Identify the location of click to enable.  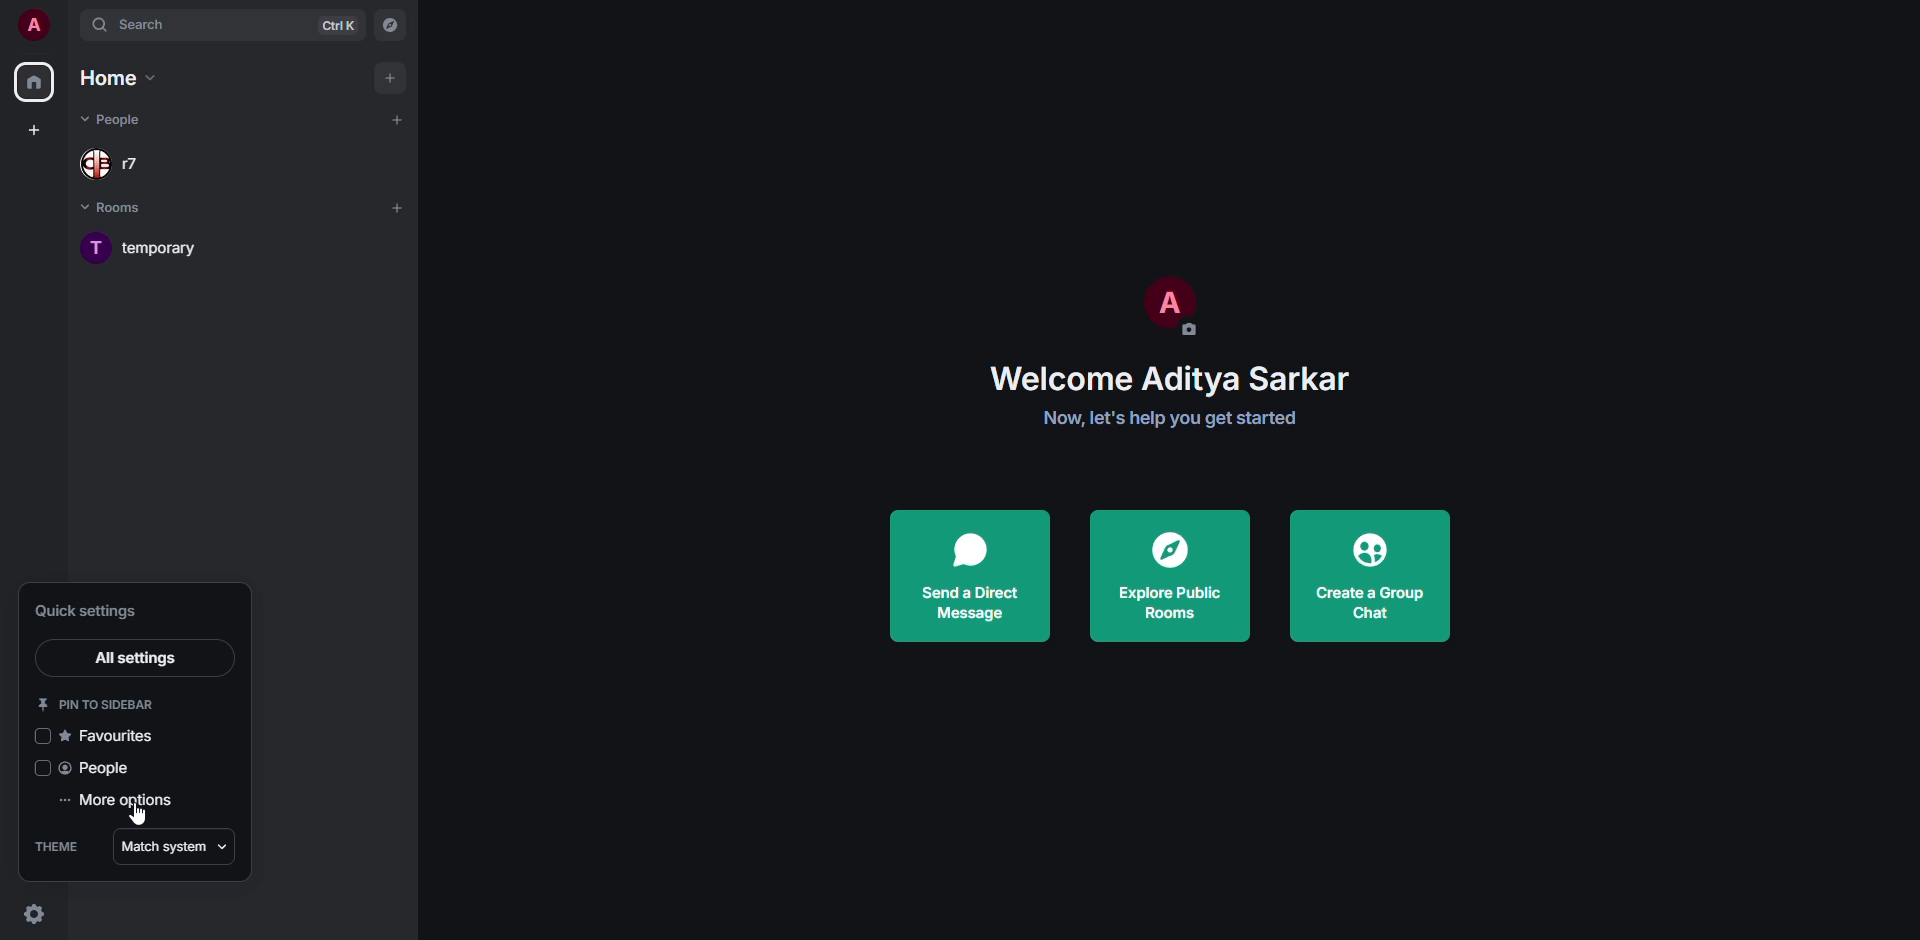
(42, 771).